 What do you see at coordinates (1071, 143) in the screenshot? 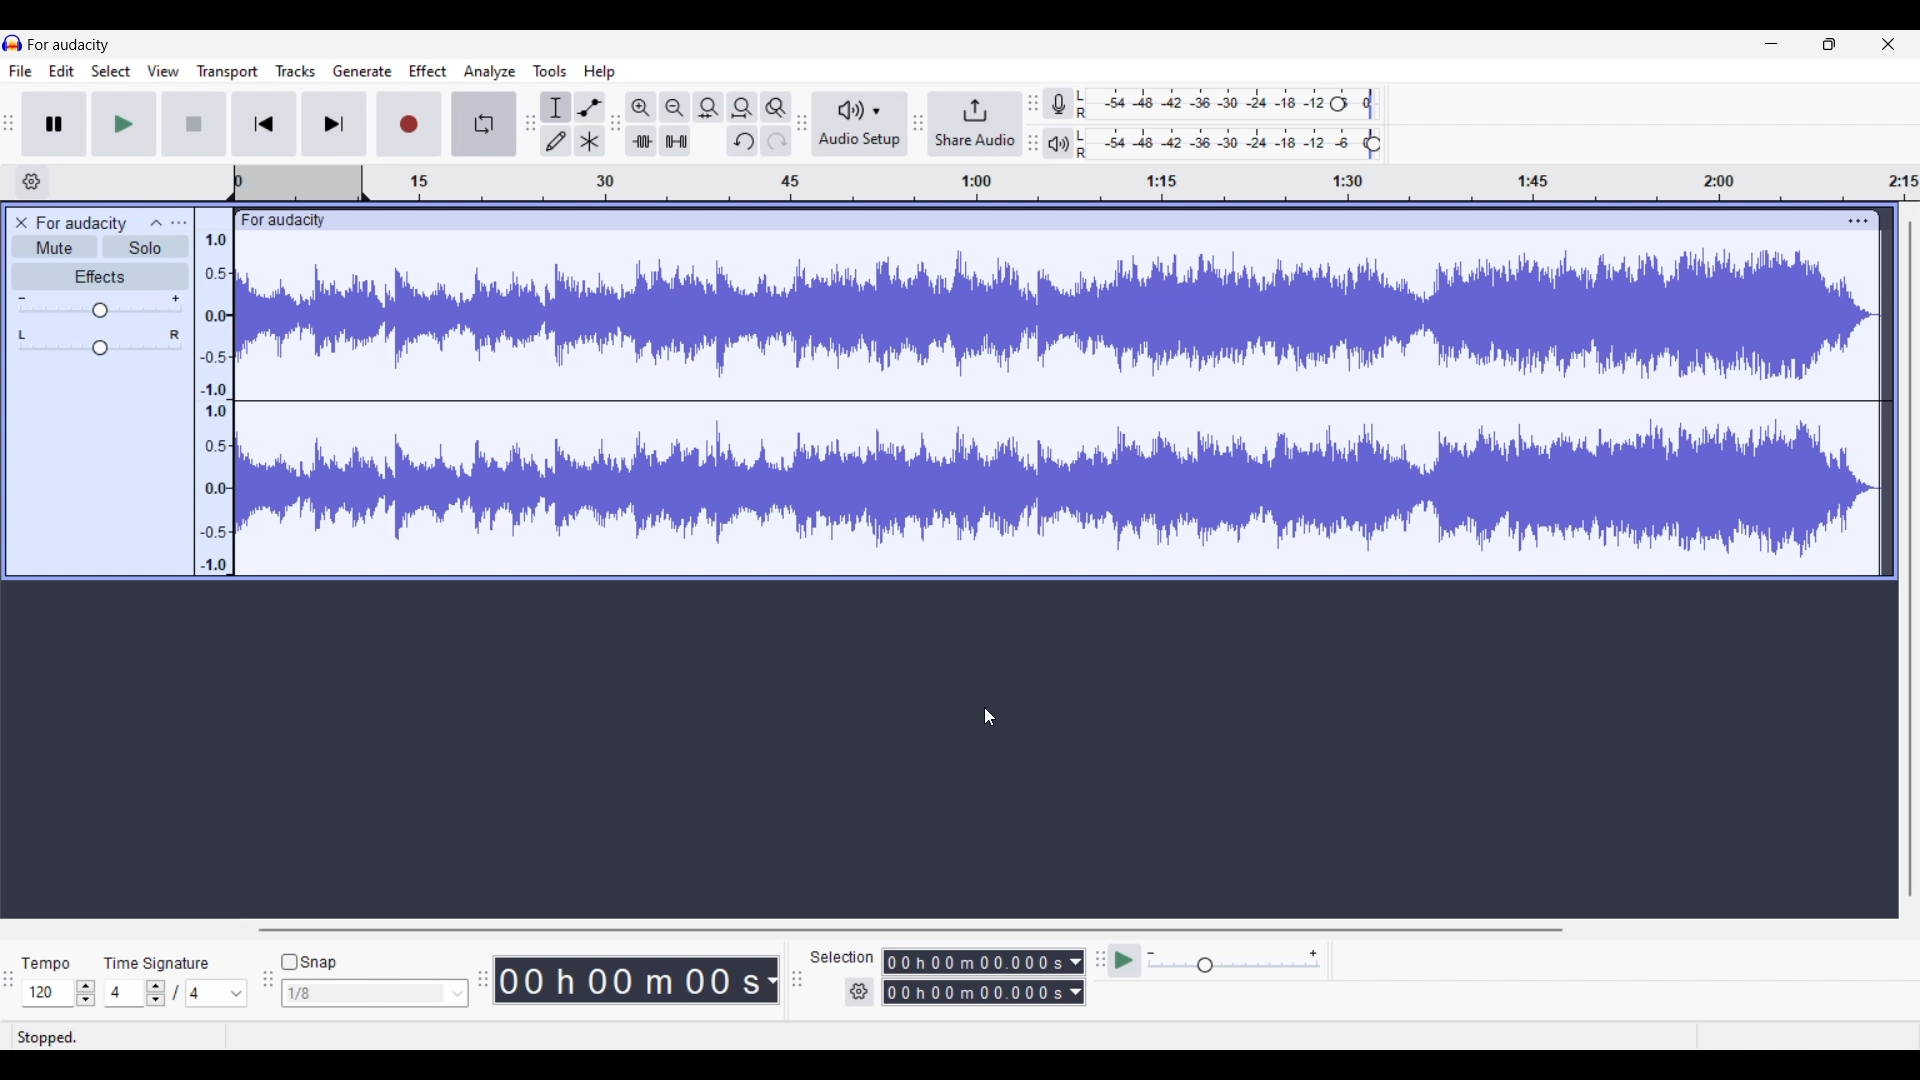
I see `Playback meter` at bounding box center [1071, 143].